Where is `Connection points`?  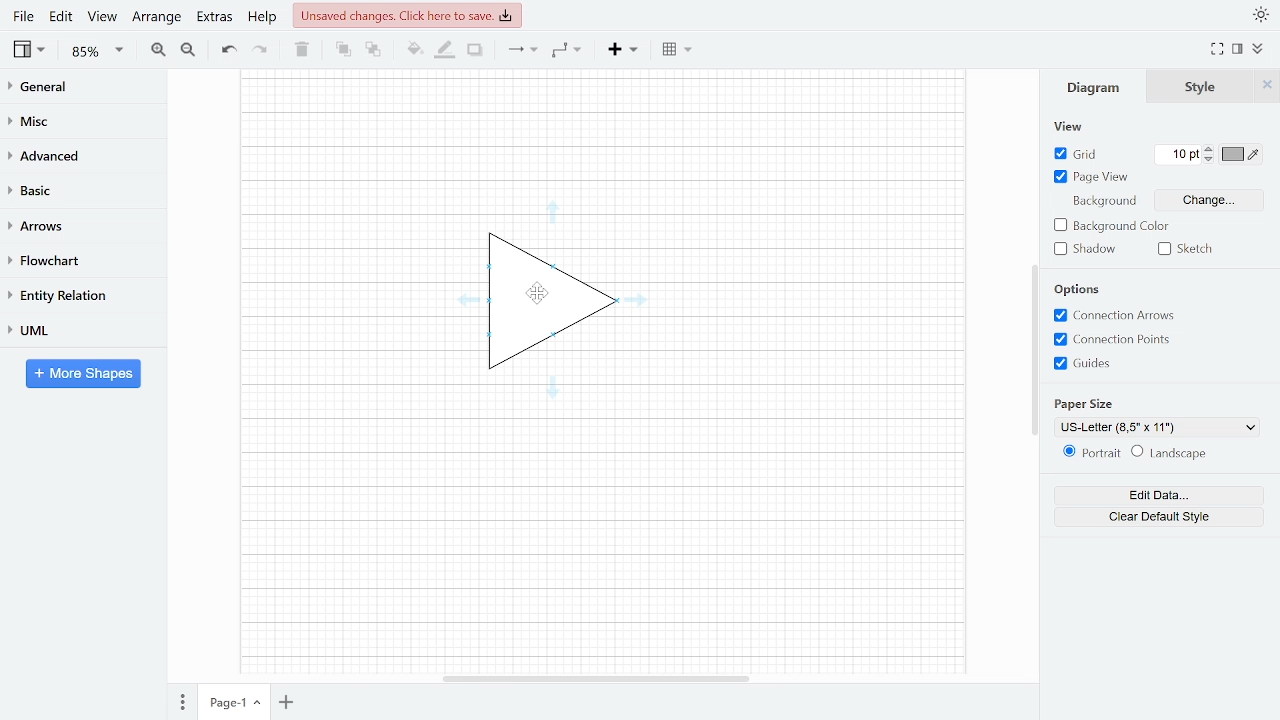 Connection points is located at coordinates (1119, 339).